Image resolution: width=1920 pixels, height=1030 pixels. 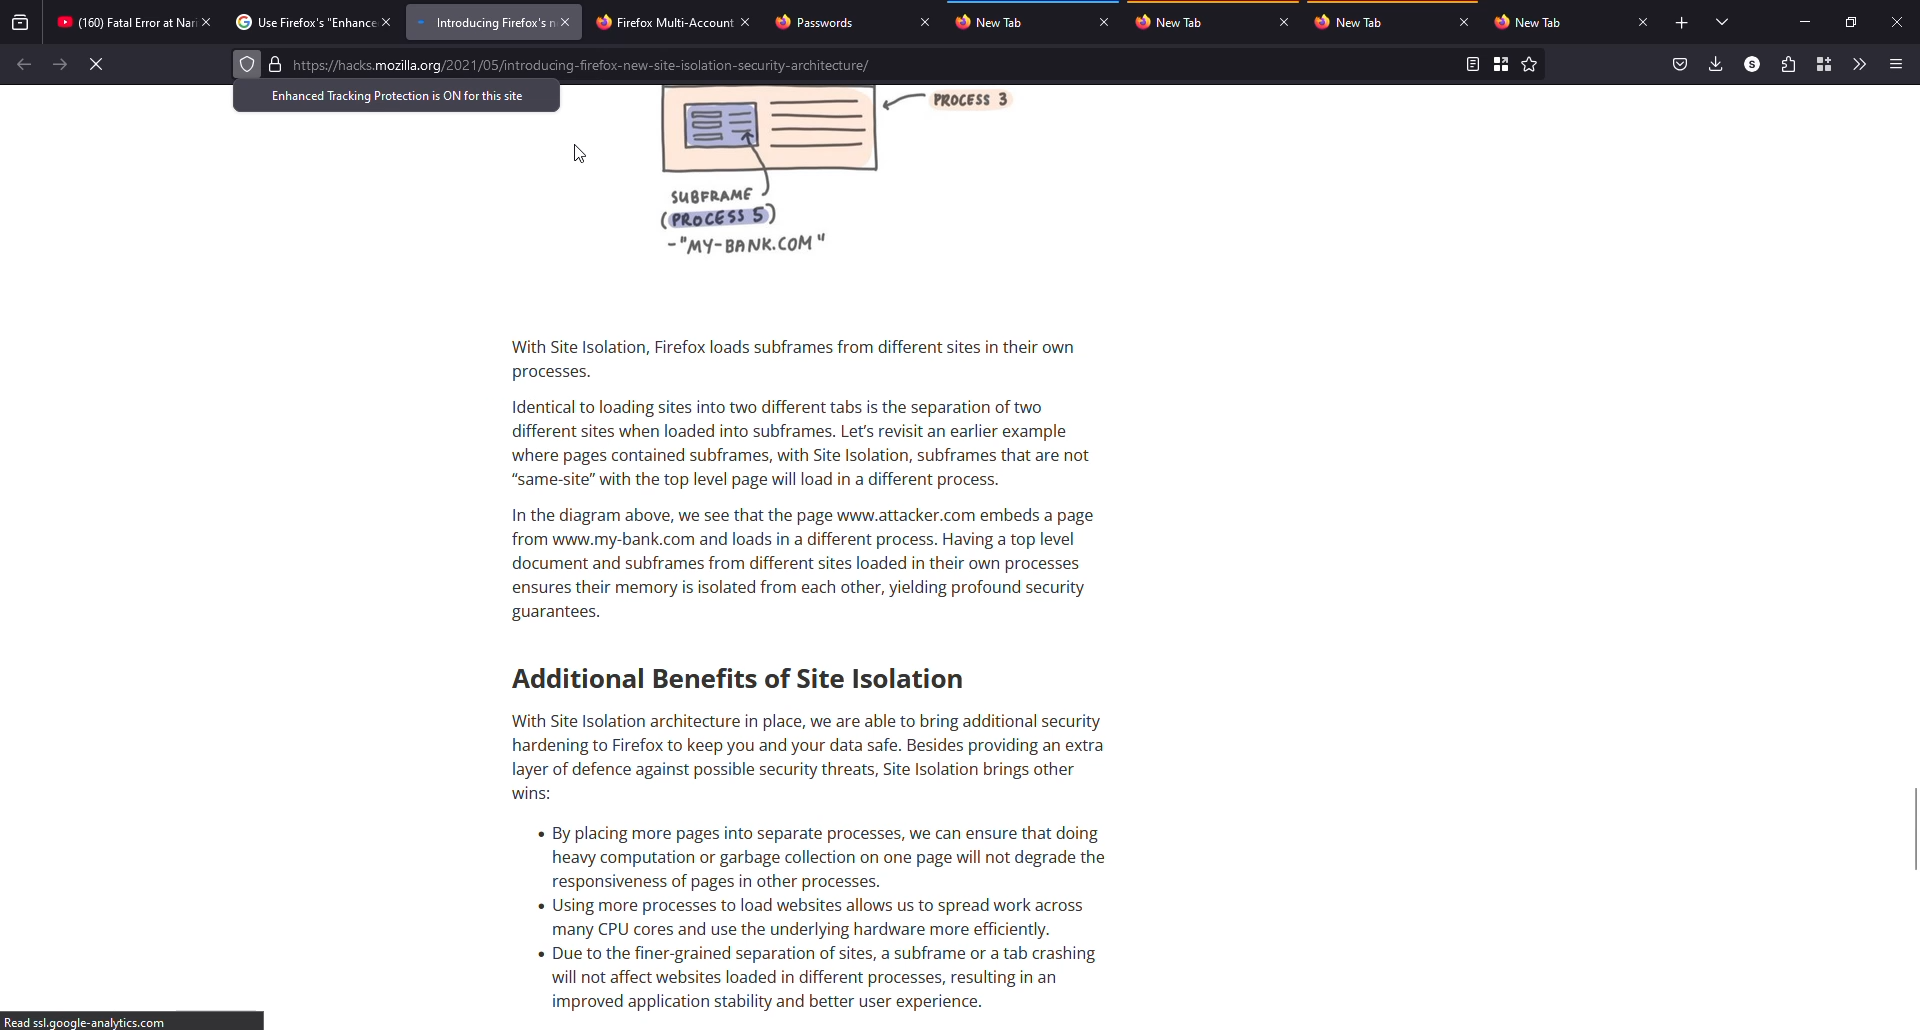 I want to click on favorites, so click(x=1530, y=65).